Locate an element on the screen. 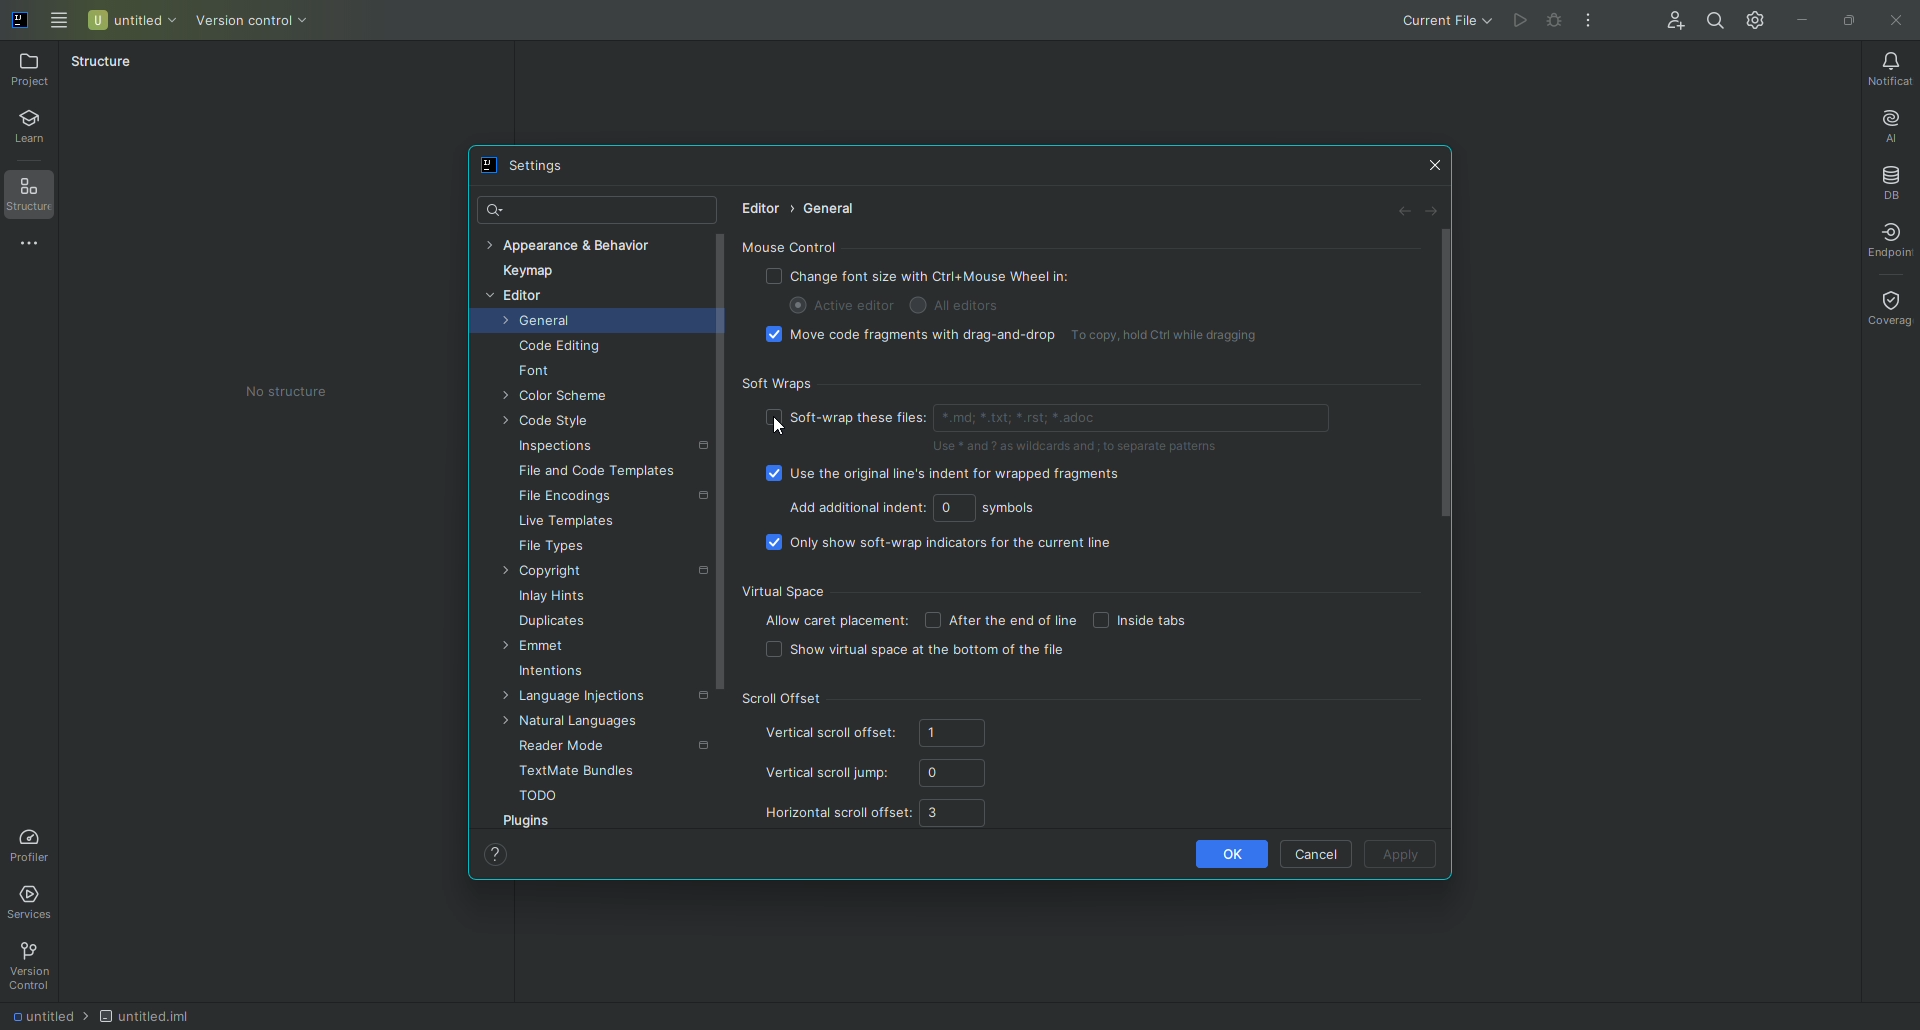 This screenshot has height=1030, width=1920. Notifications is located at coordinates (1887, 66).